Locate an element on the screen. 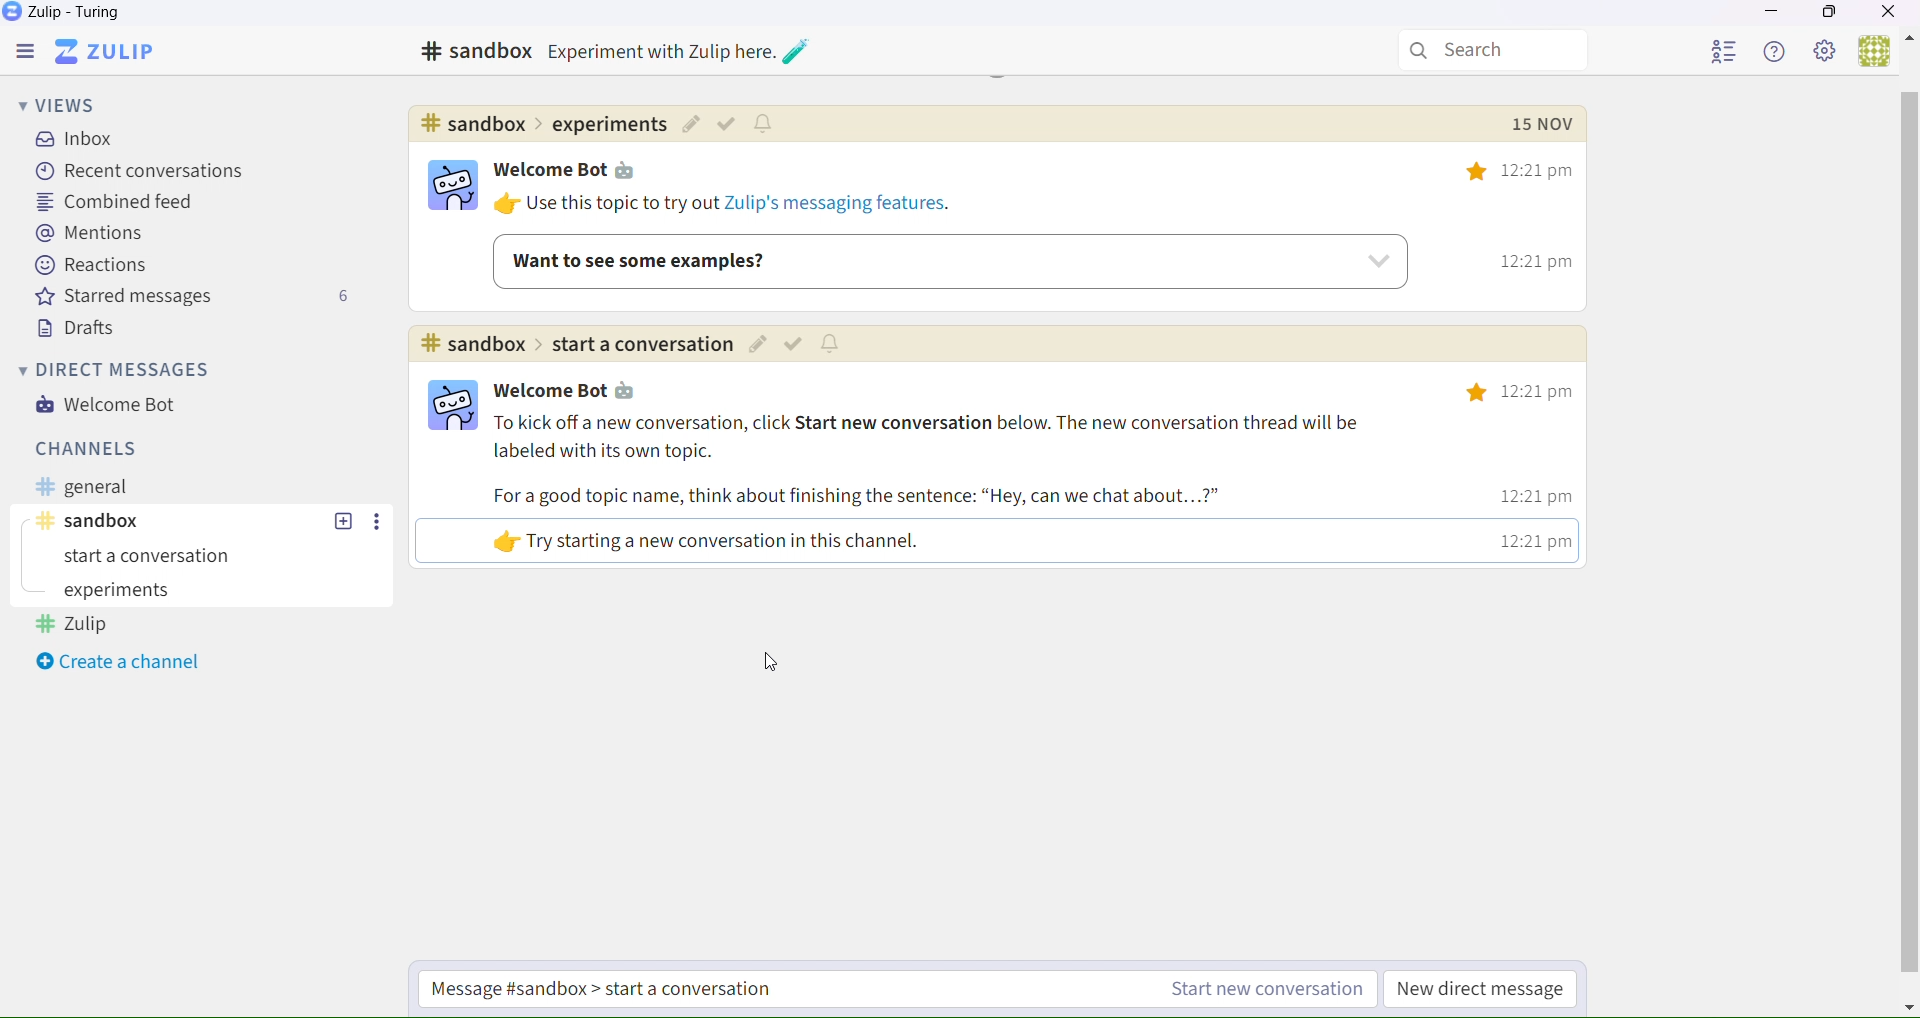 This screenshot has width=1920, height=1018.  is located at coordinates (795, 344).